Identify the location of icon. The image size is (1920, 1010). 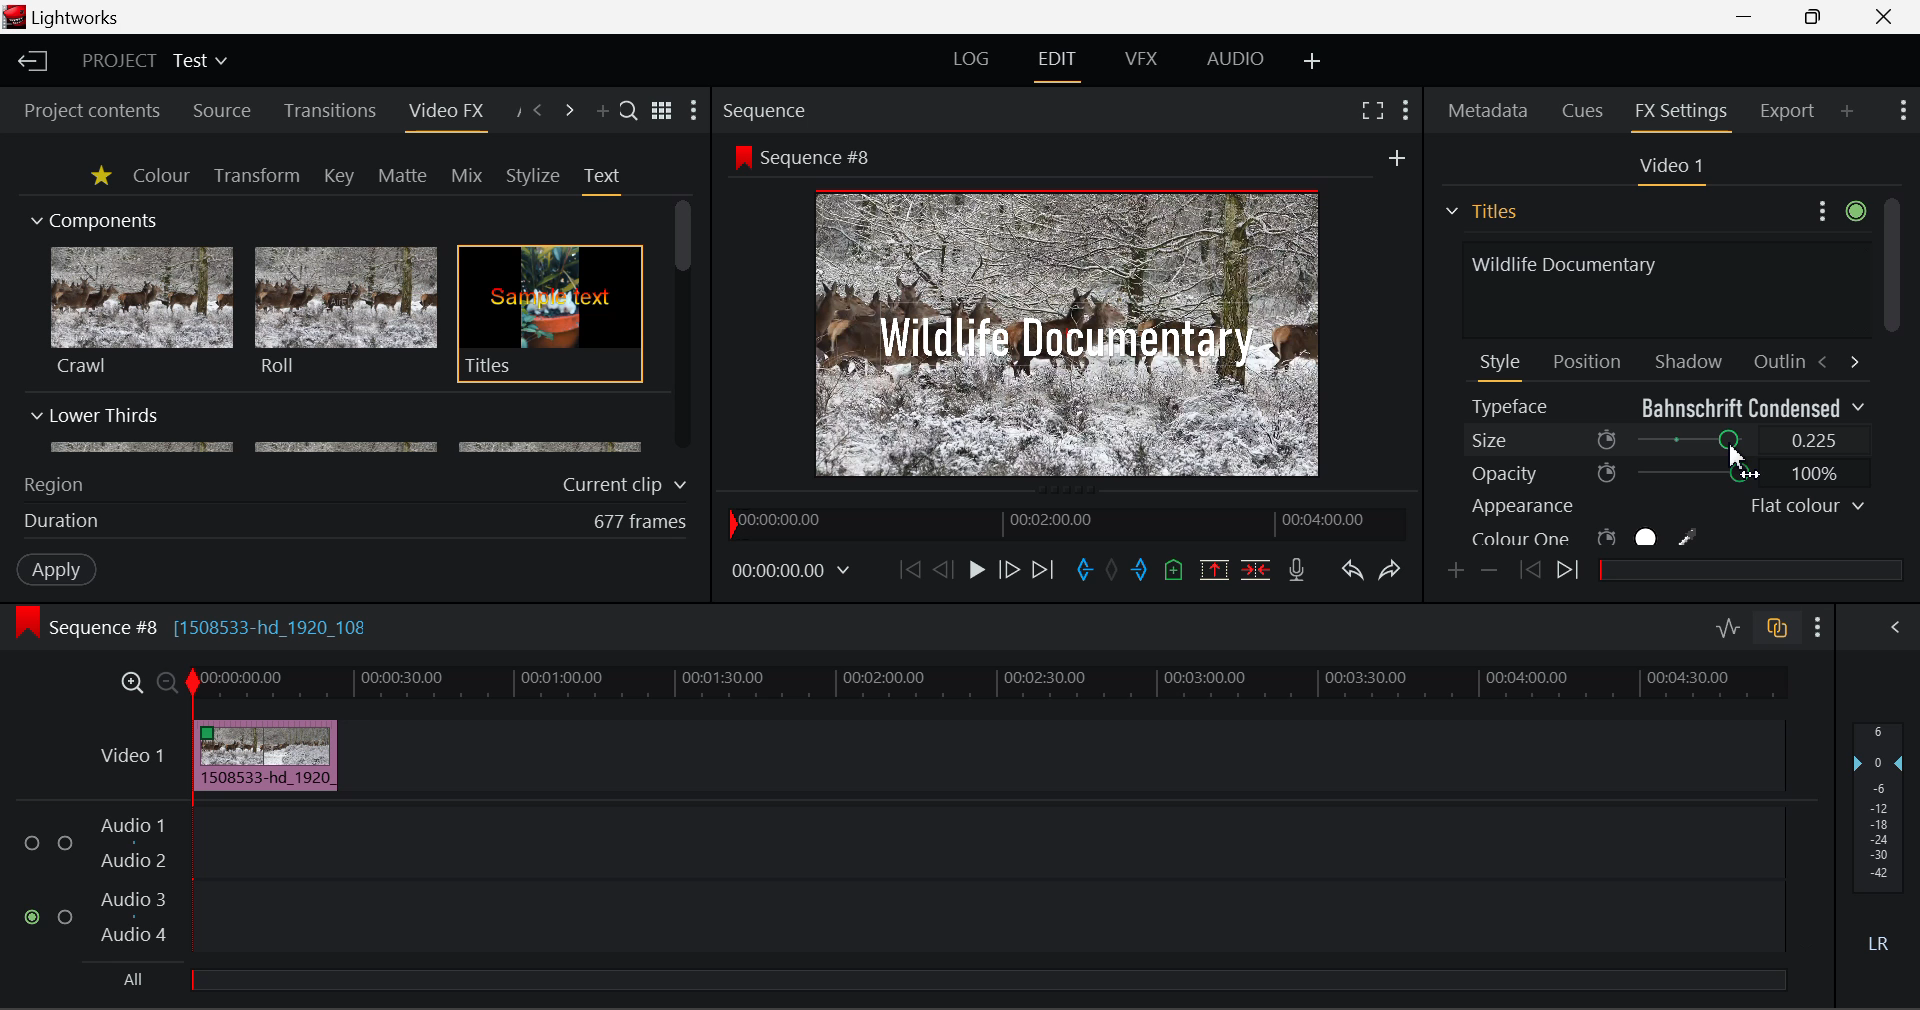
(741, 156).